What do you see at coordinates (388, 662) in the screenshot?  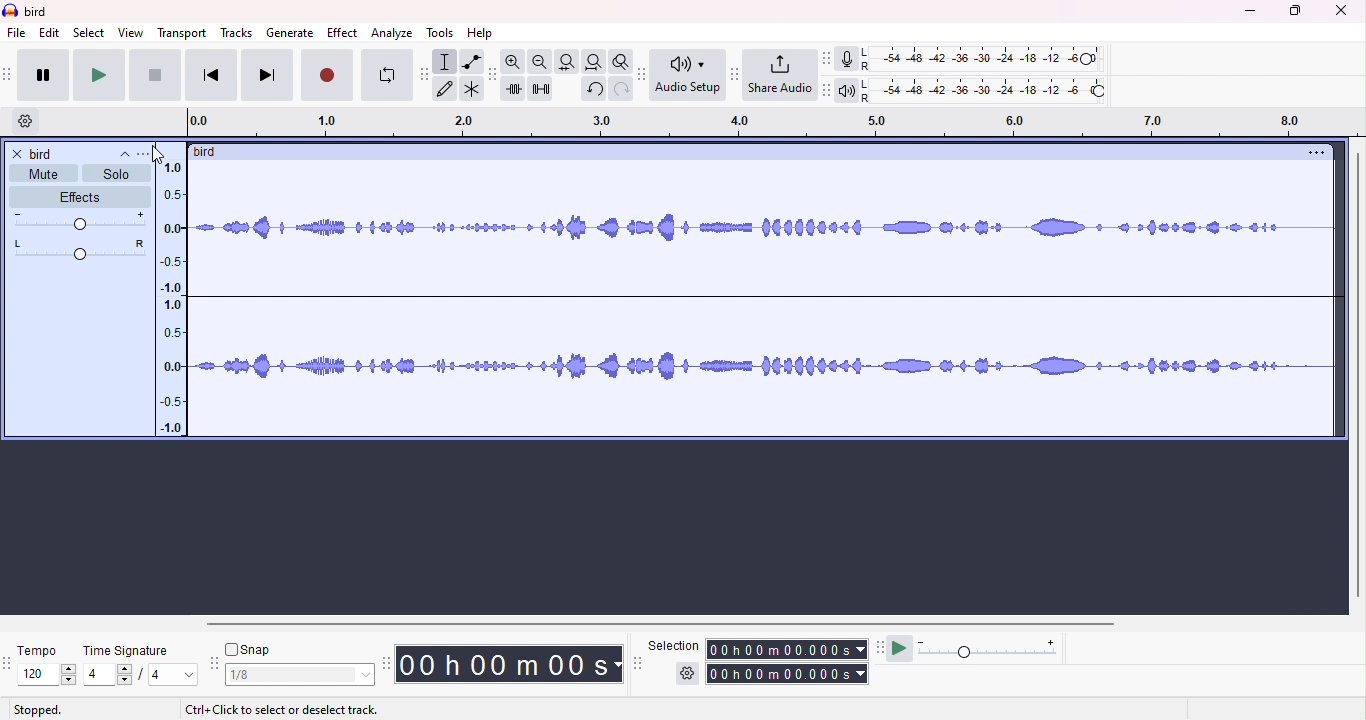 I see `time tool bar` at bounding box center [388, 662].